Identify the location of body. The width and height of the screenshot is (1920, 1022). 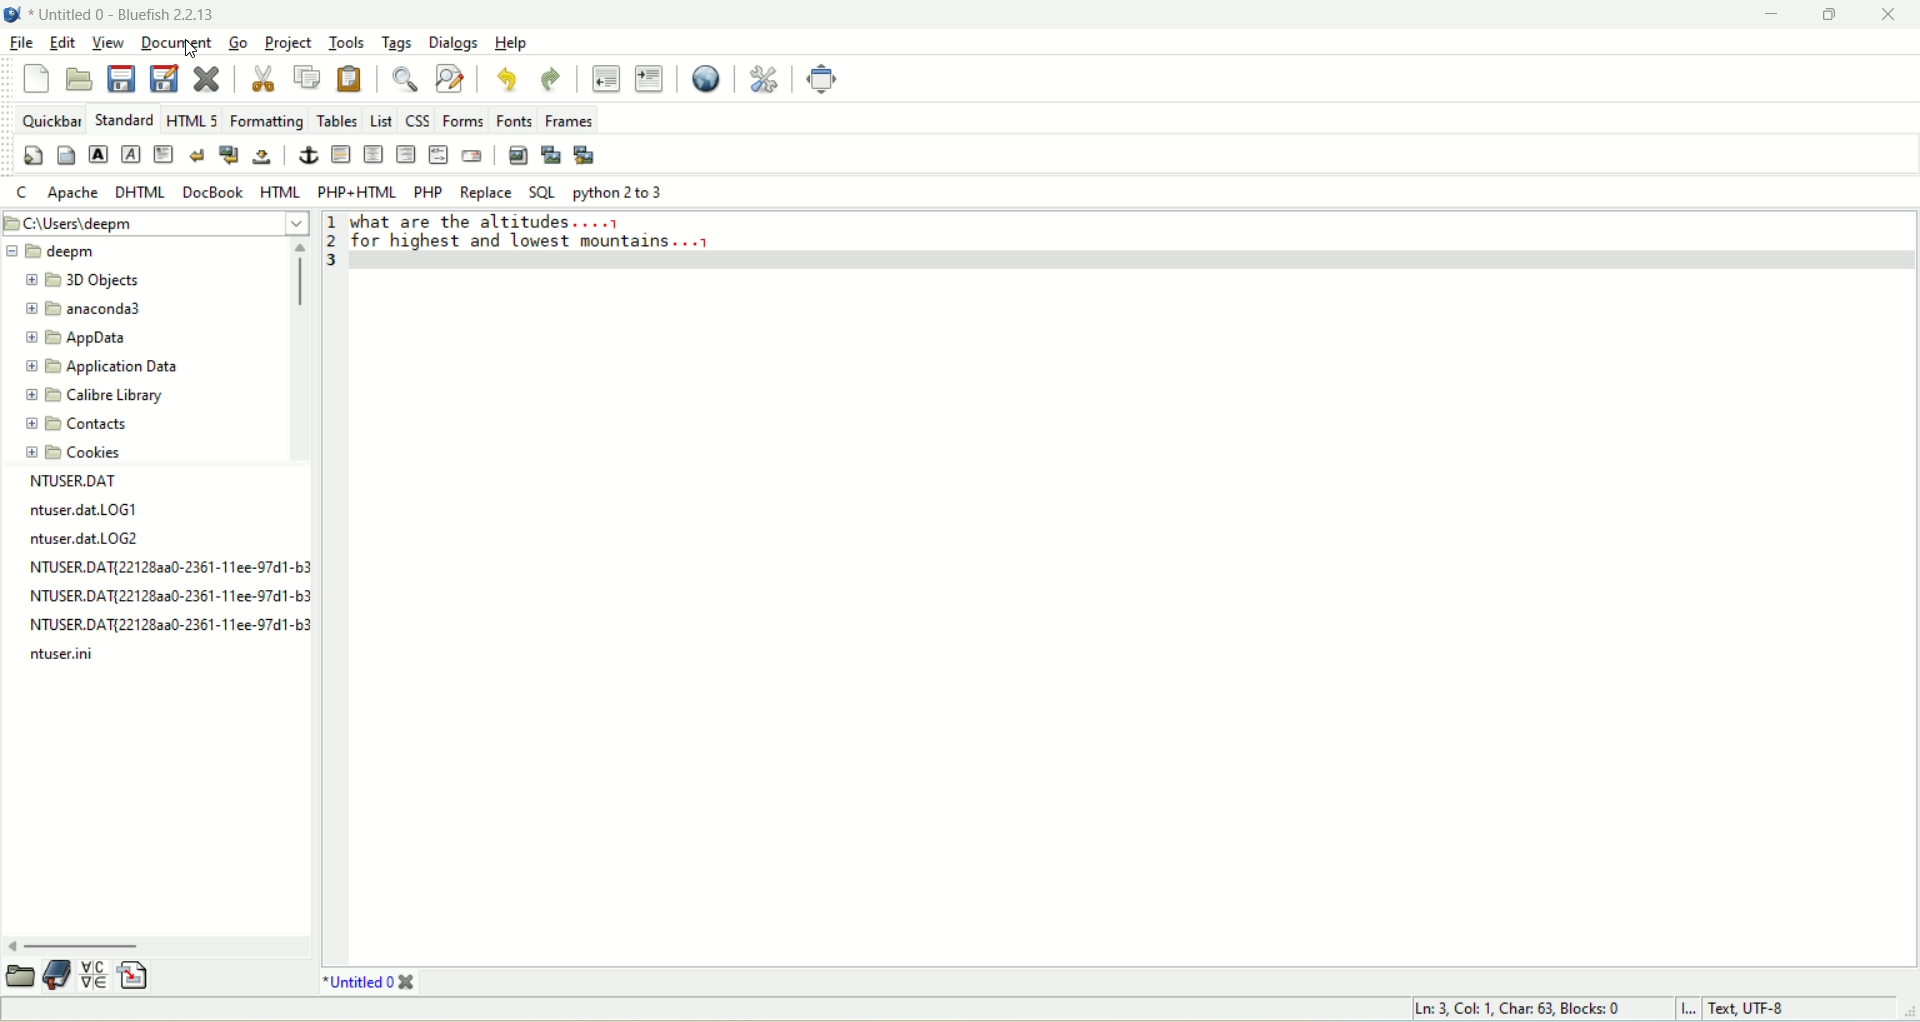
(65, 155).